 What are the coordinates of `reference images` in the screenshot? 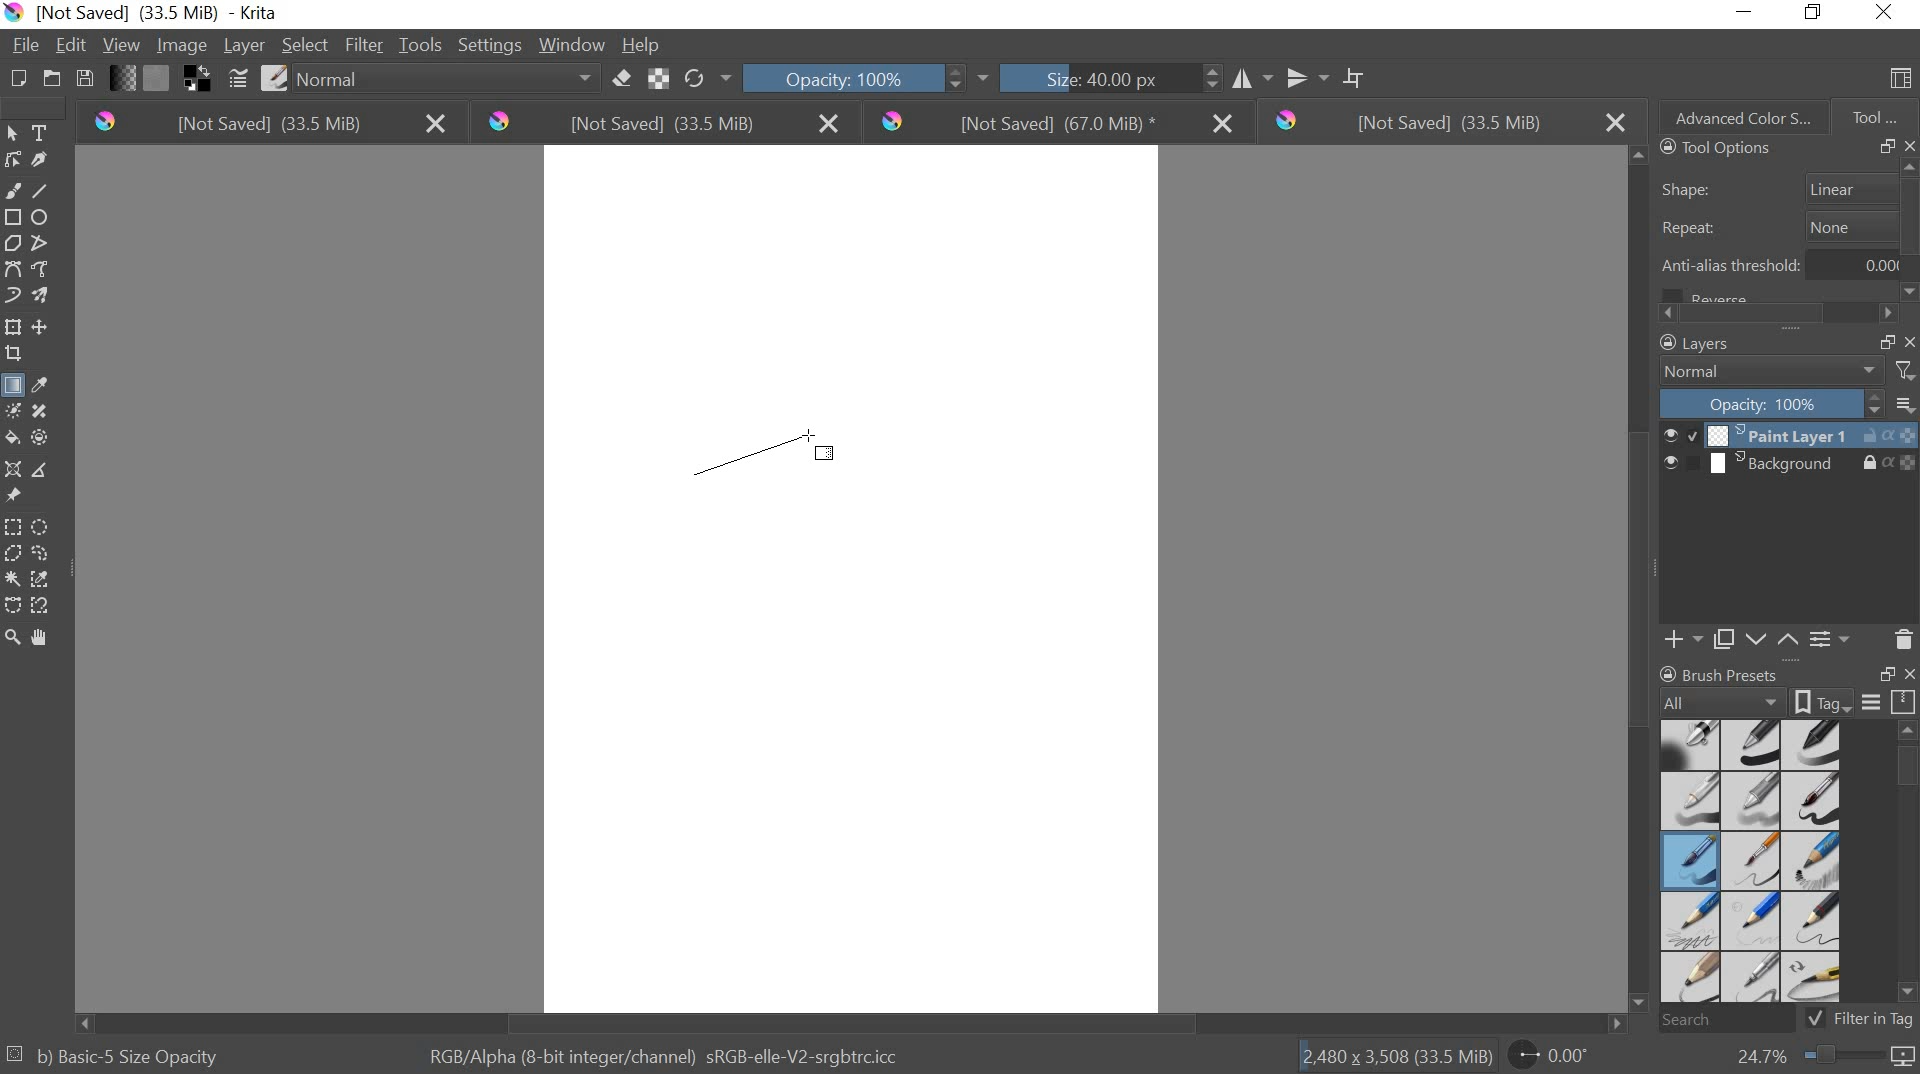 It's located at (17, 495).